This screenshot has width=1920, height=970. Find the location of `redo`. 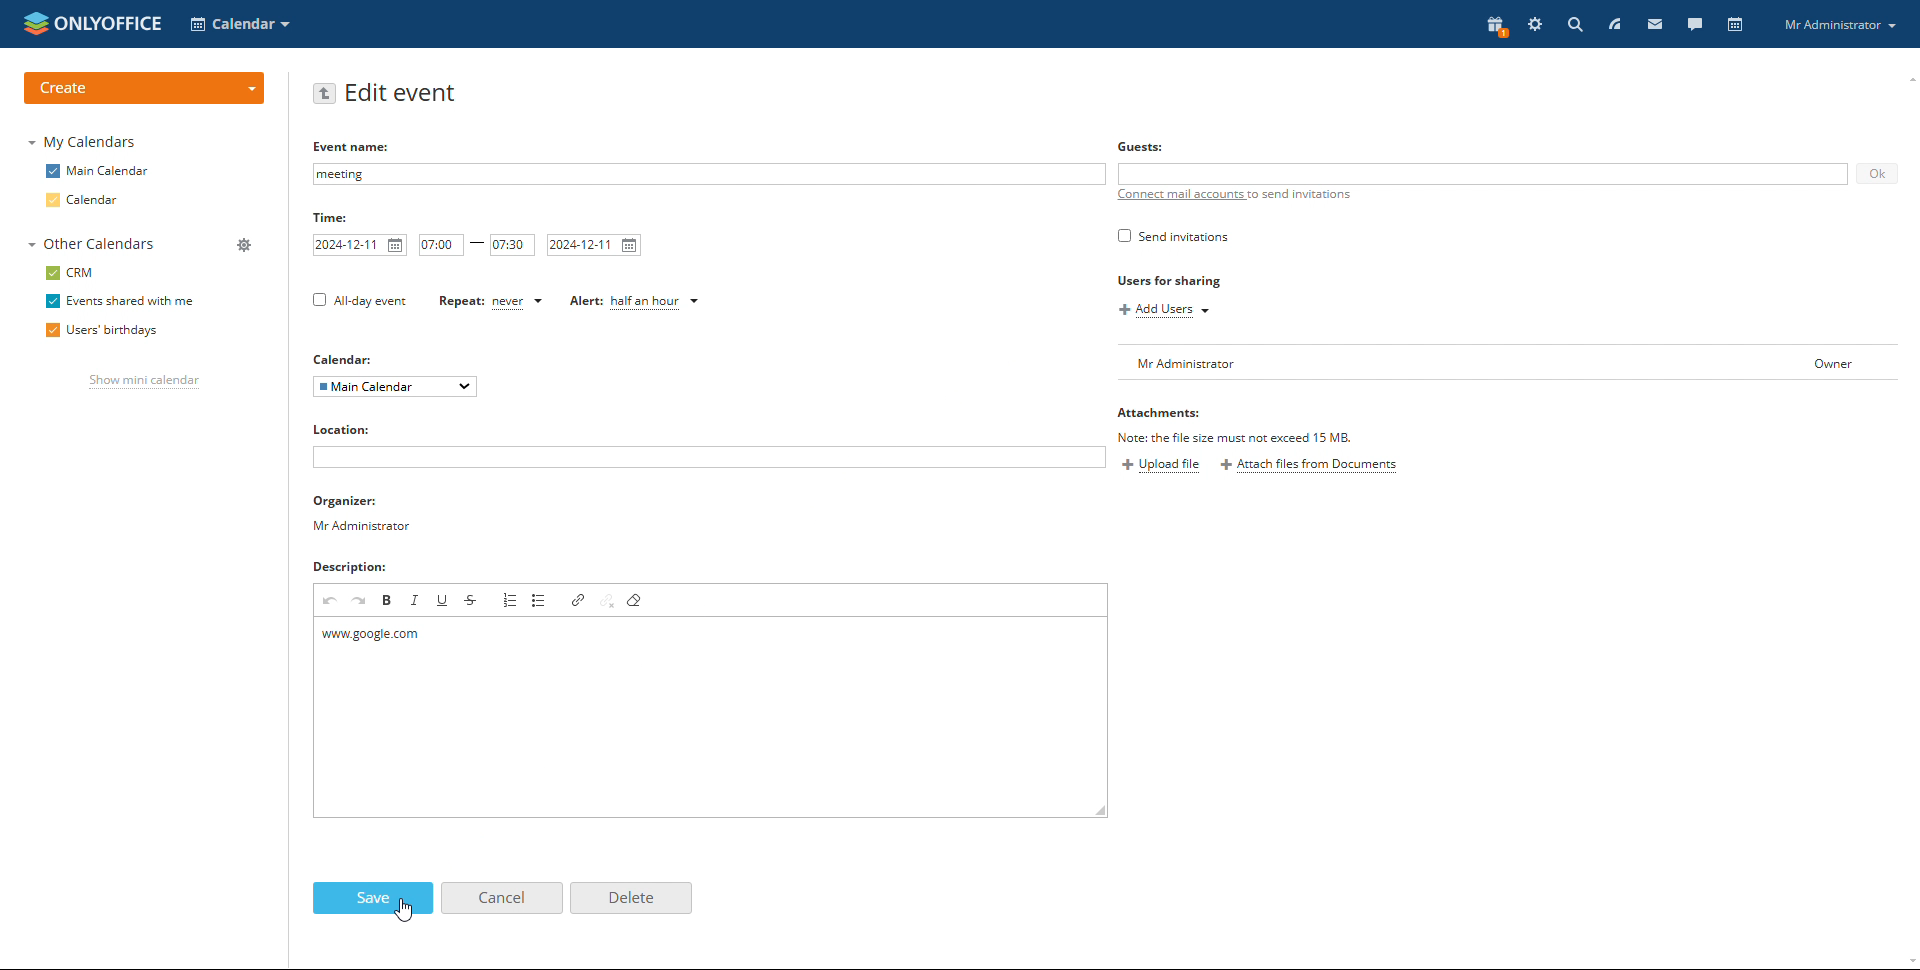

redo is located at coordinates (360, 601).